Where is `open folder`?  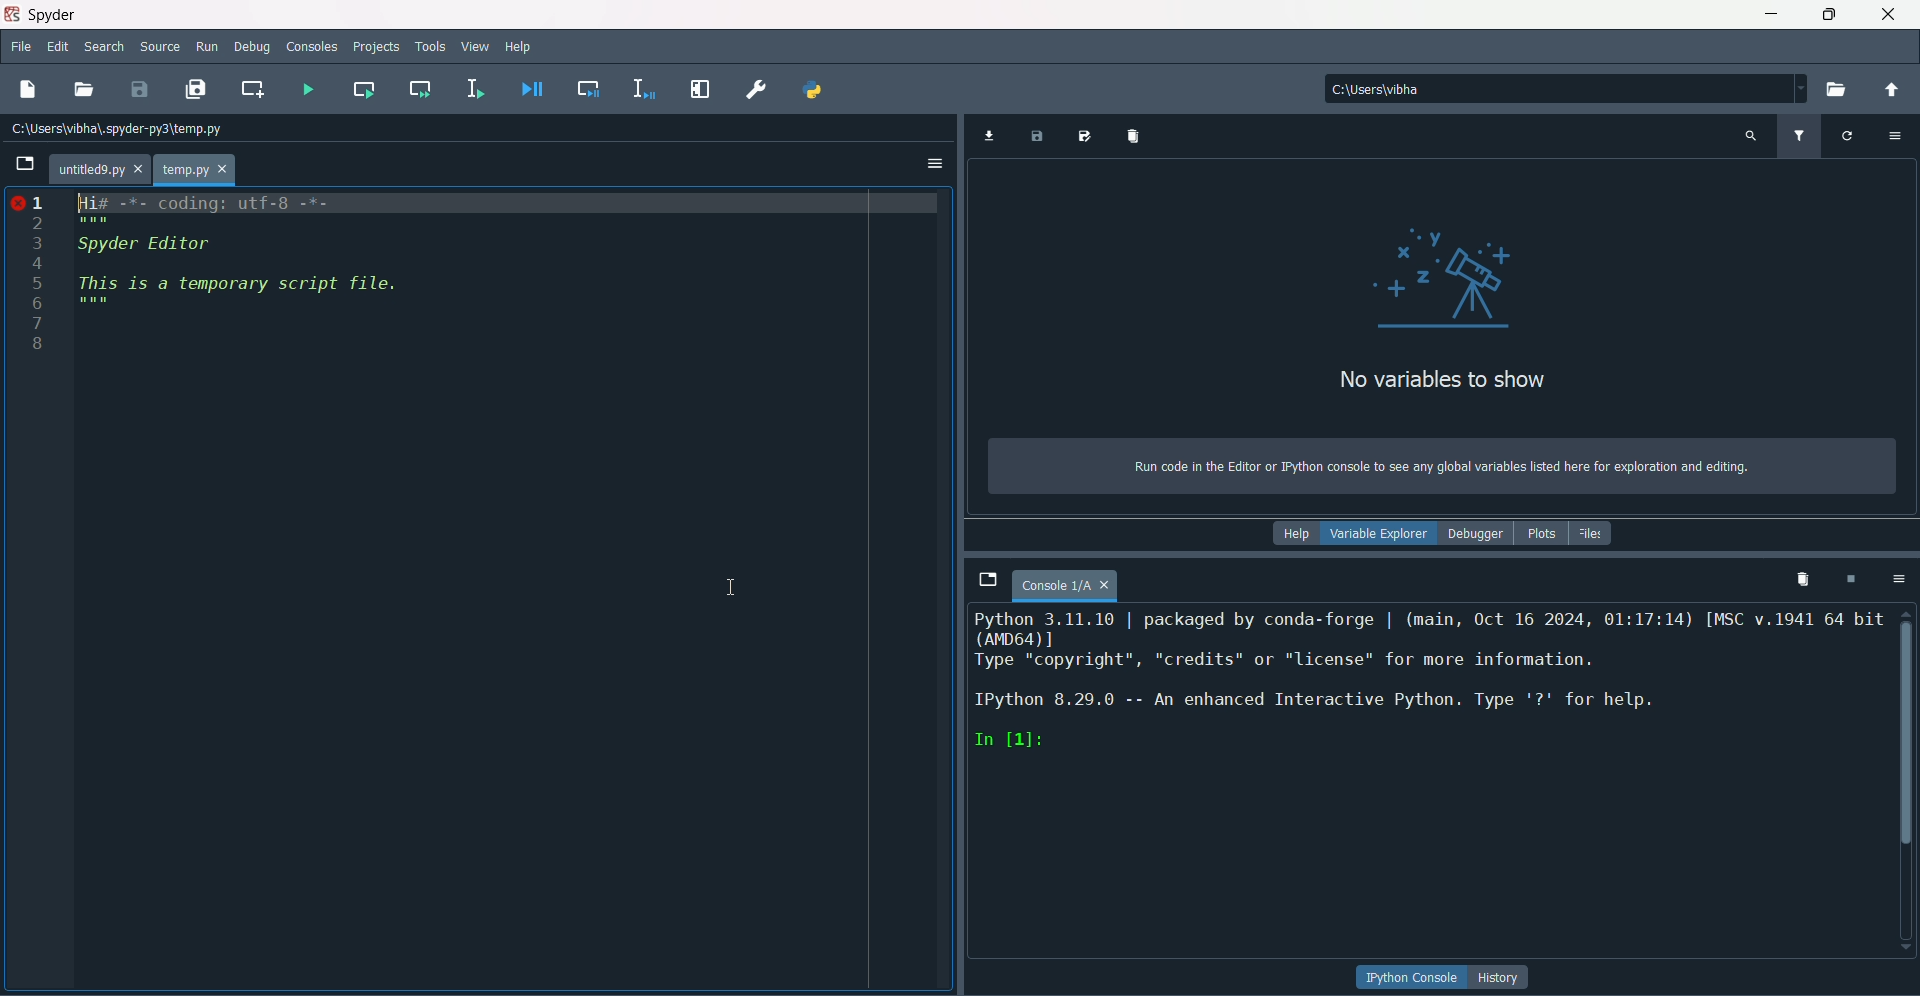 open folder is located at coordinates (1841, 89).